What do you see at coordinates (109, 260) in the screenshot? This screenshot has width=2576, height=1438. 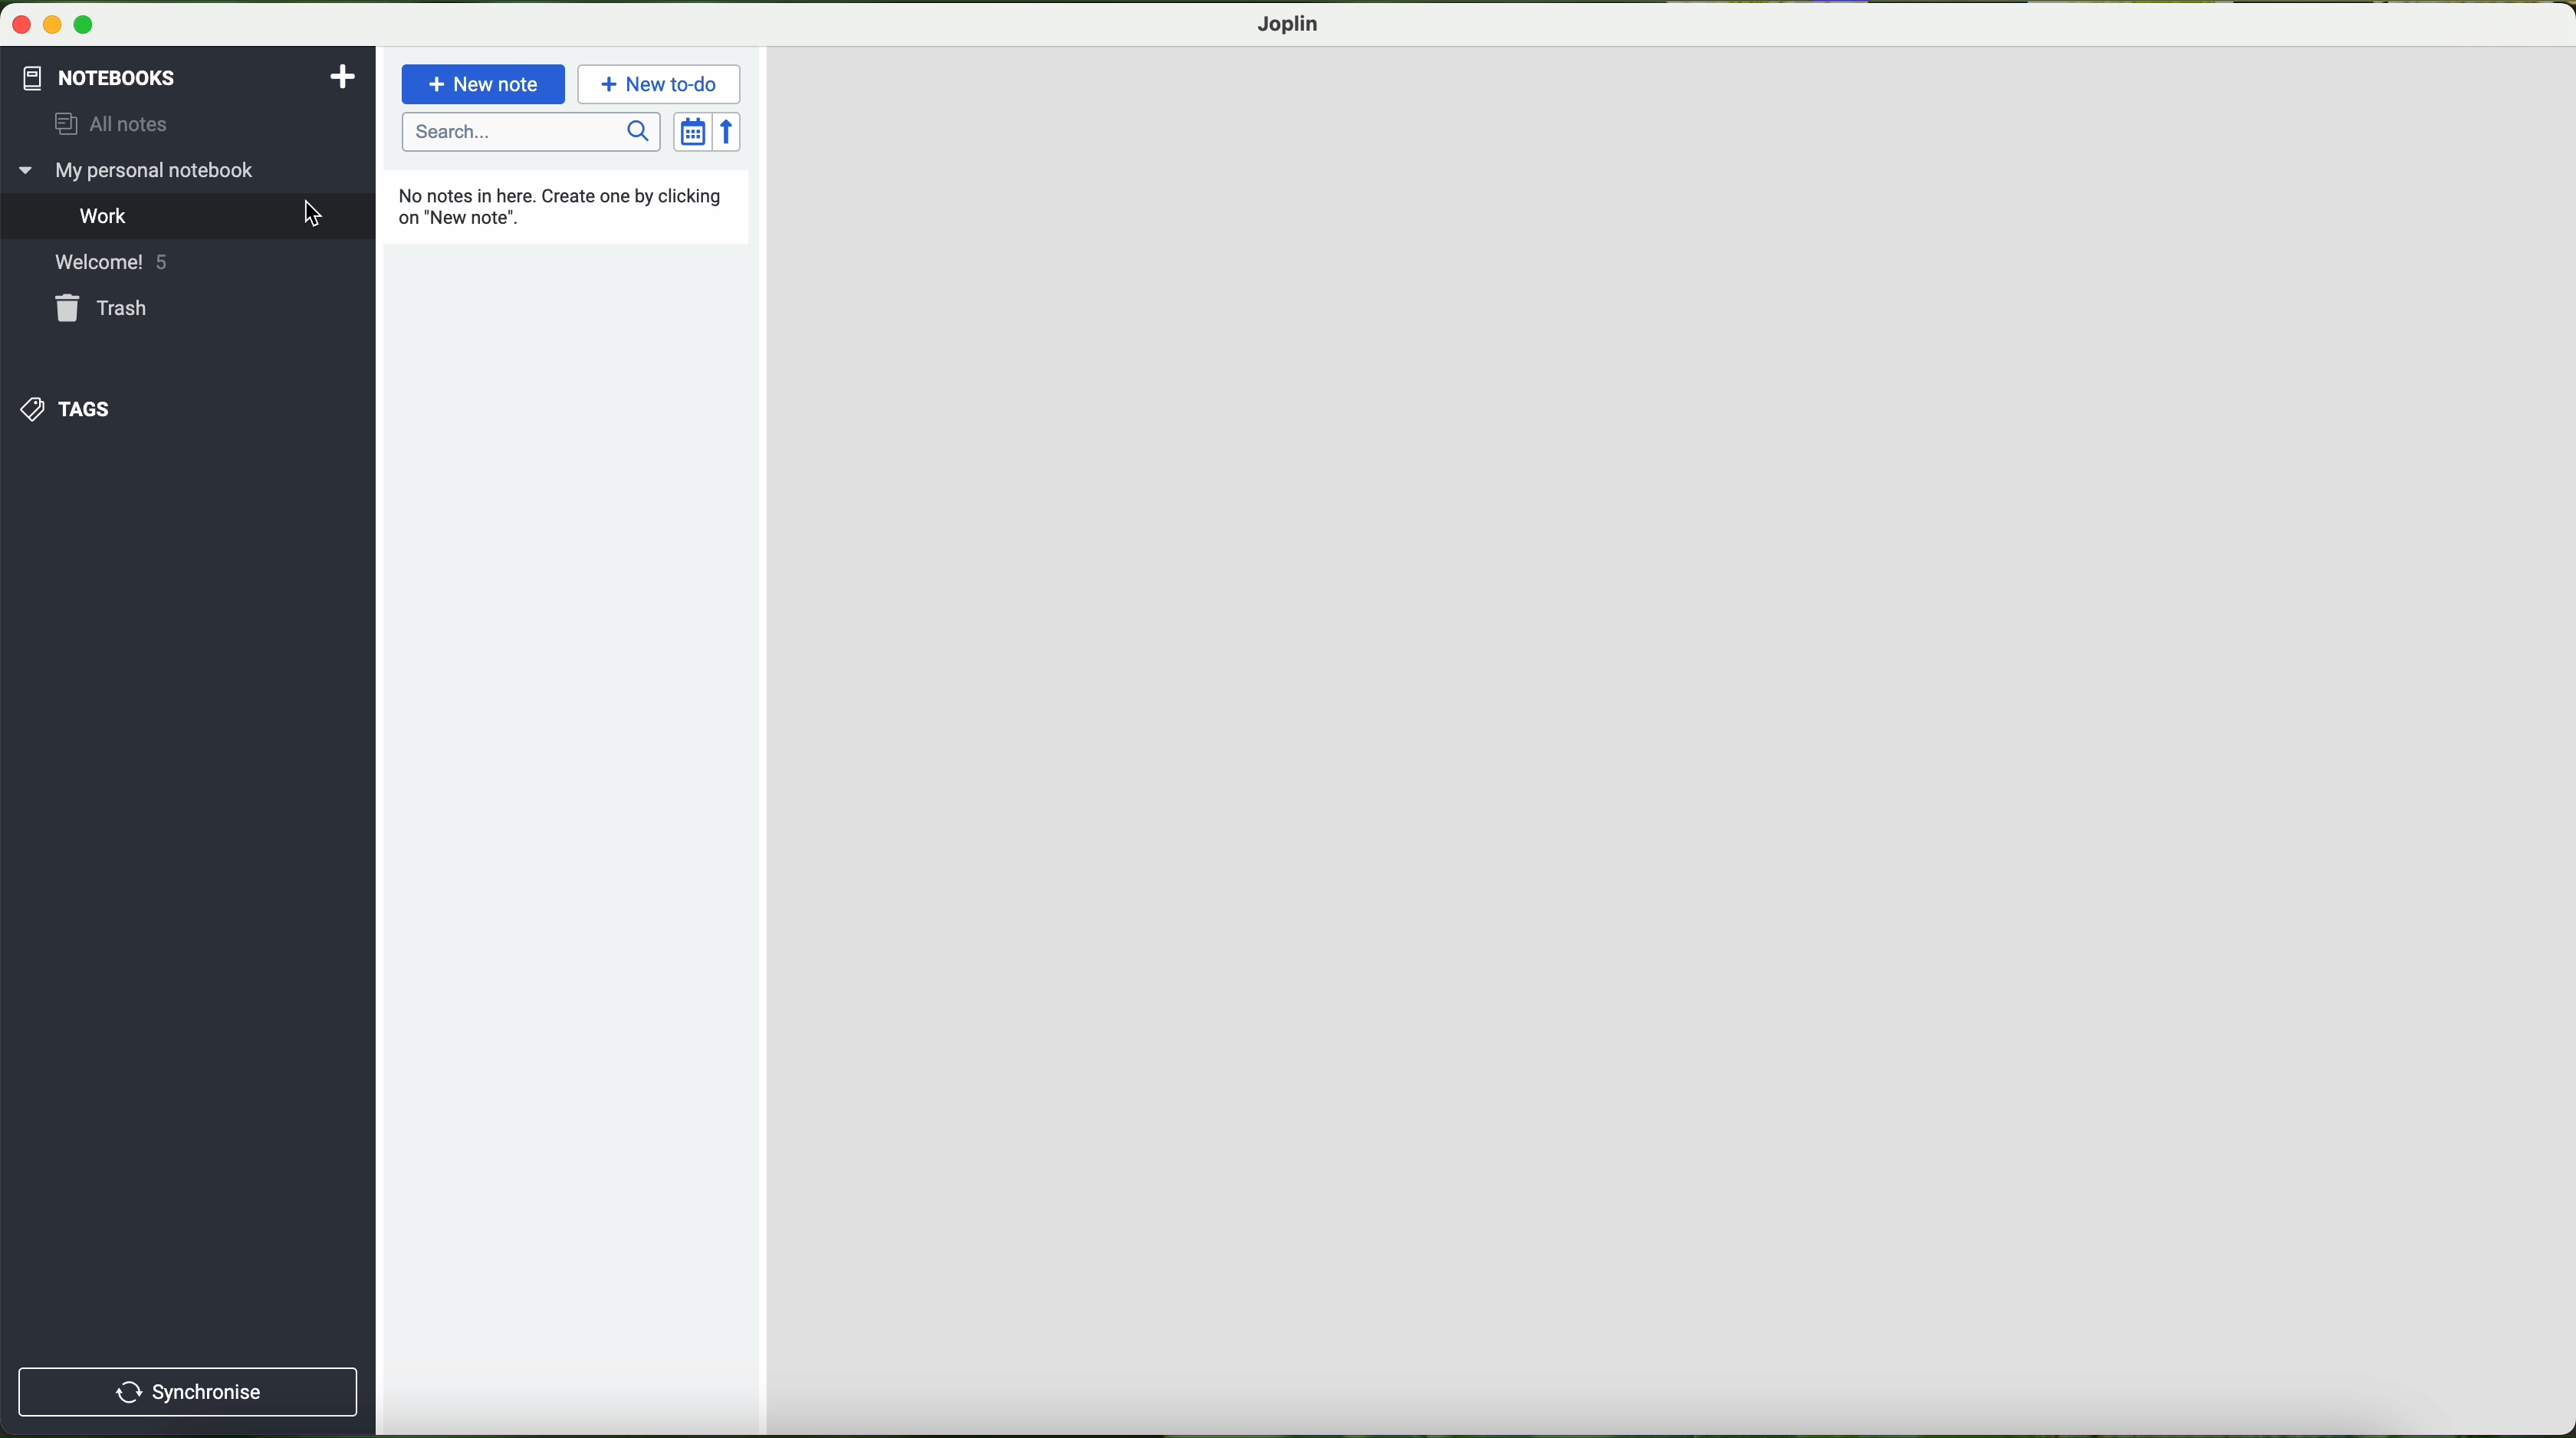 I see `welcome! 5` at bounding box center [109, 260].